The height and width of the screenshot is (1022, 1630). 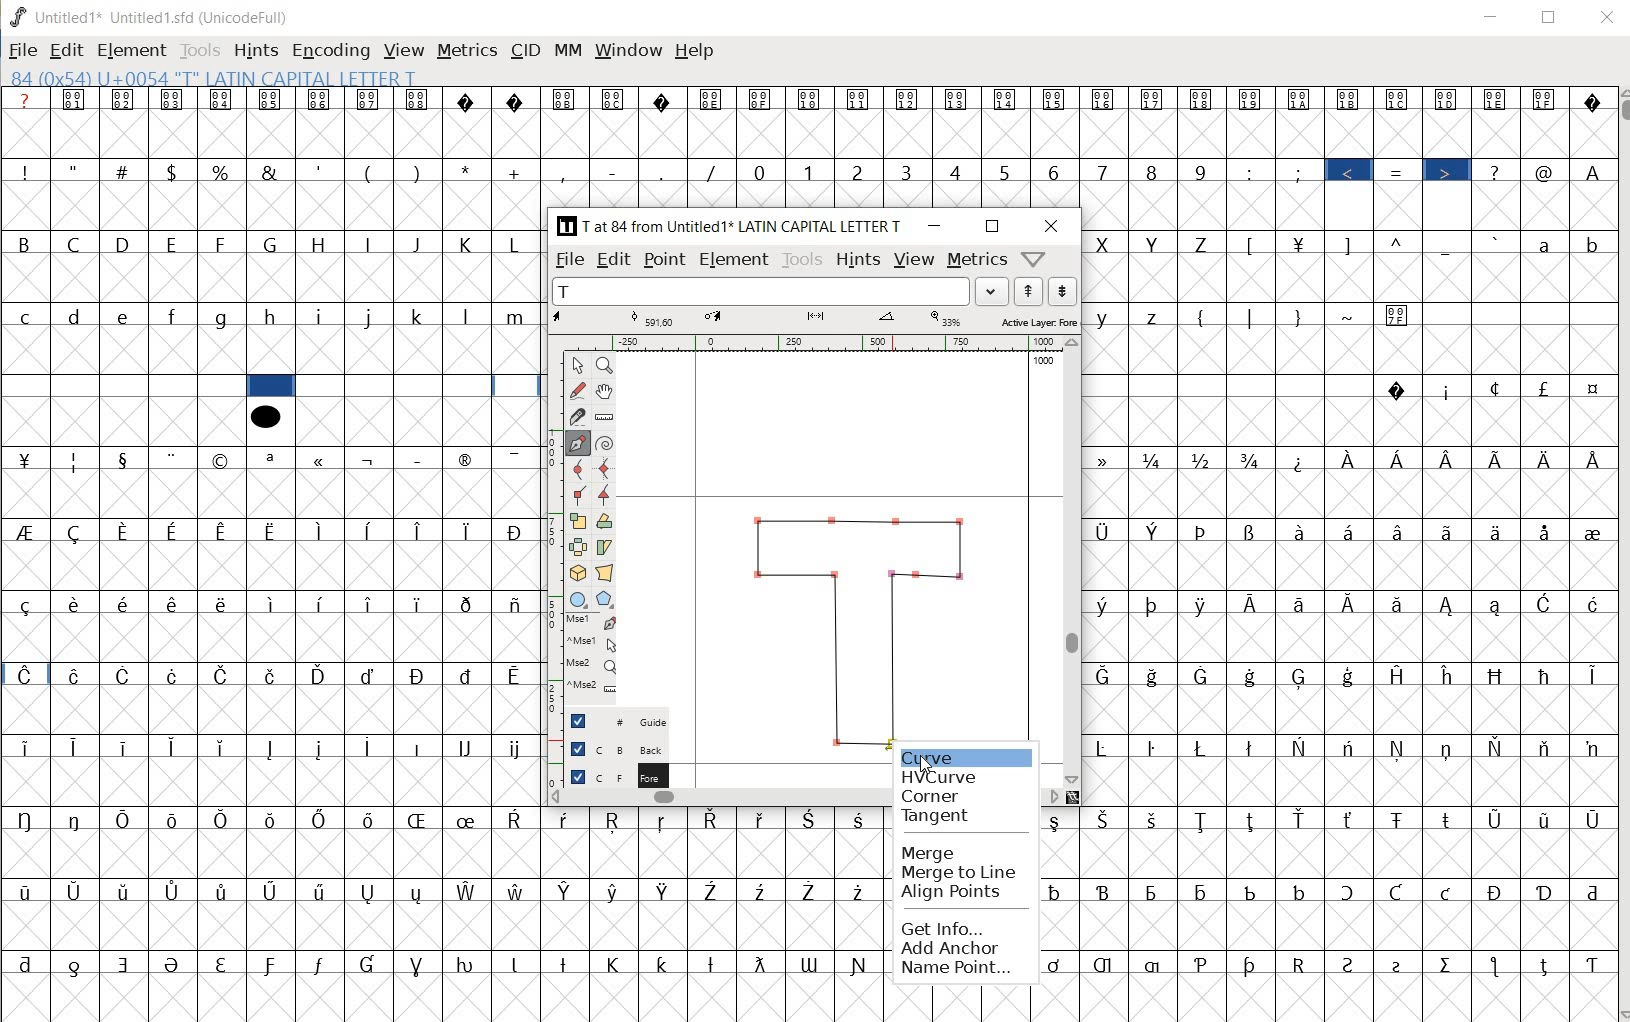 I want to click on Symbol, so click(x=1547, y=458).